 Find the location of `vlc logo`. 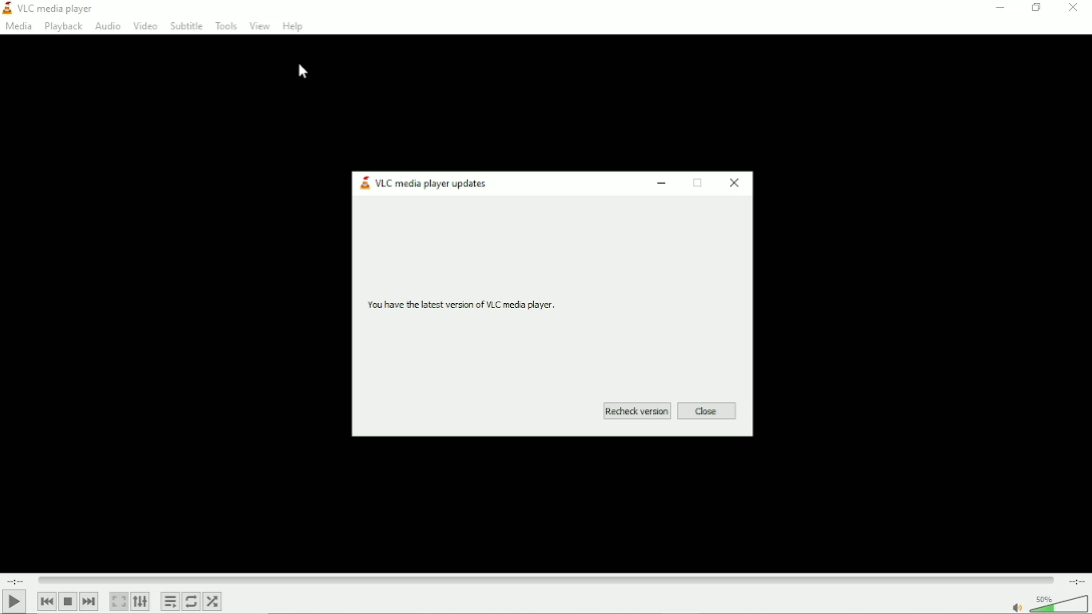

vlc logo is located at coordinates (364, 184).